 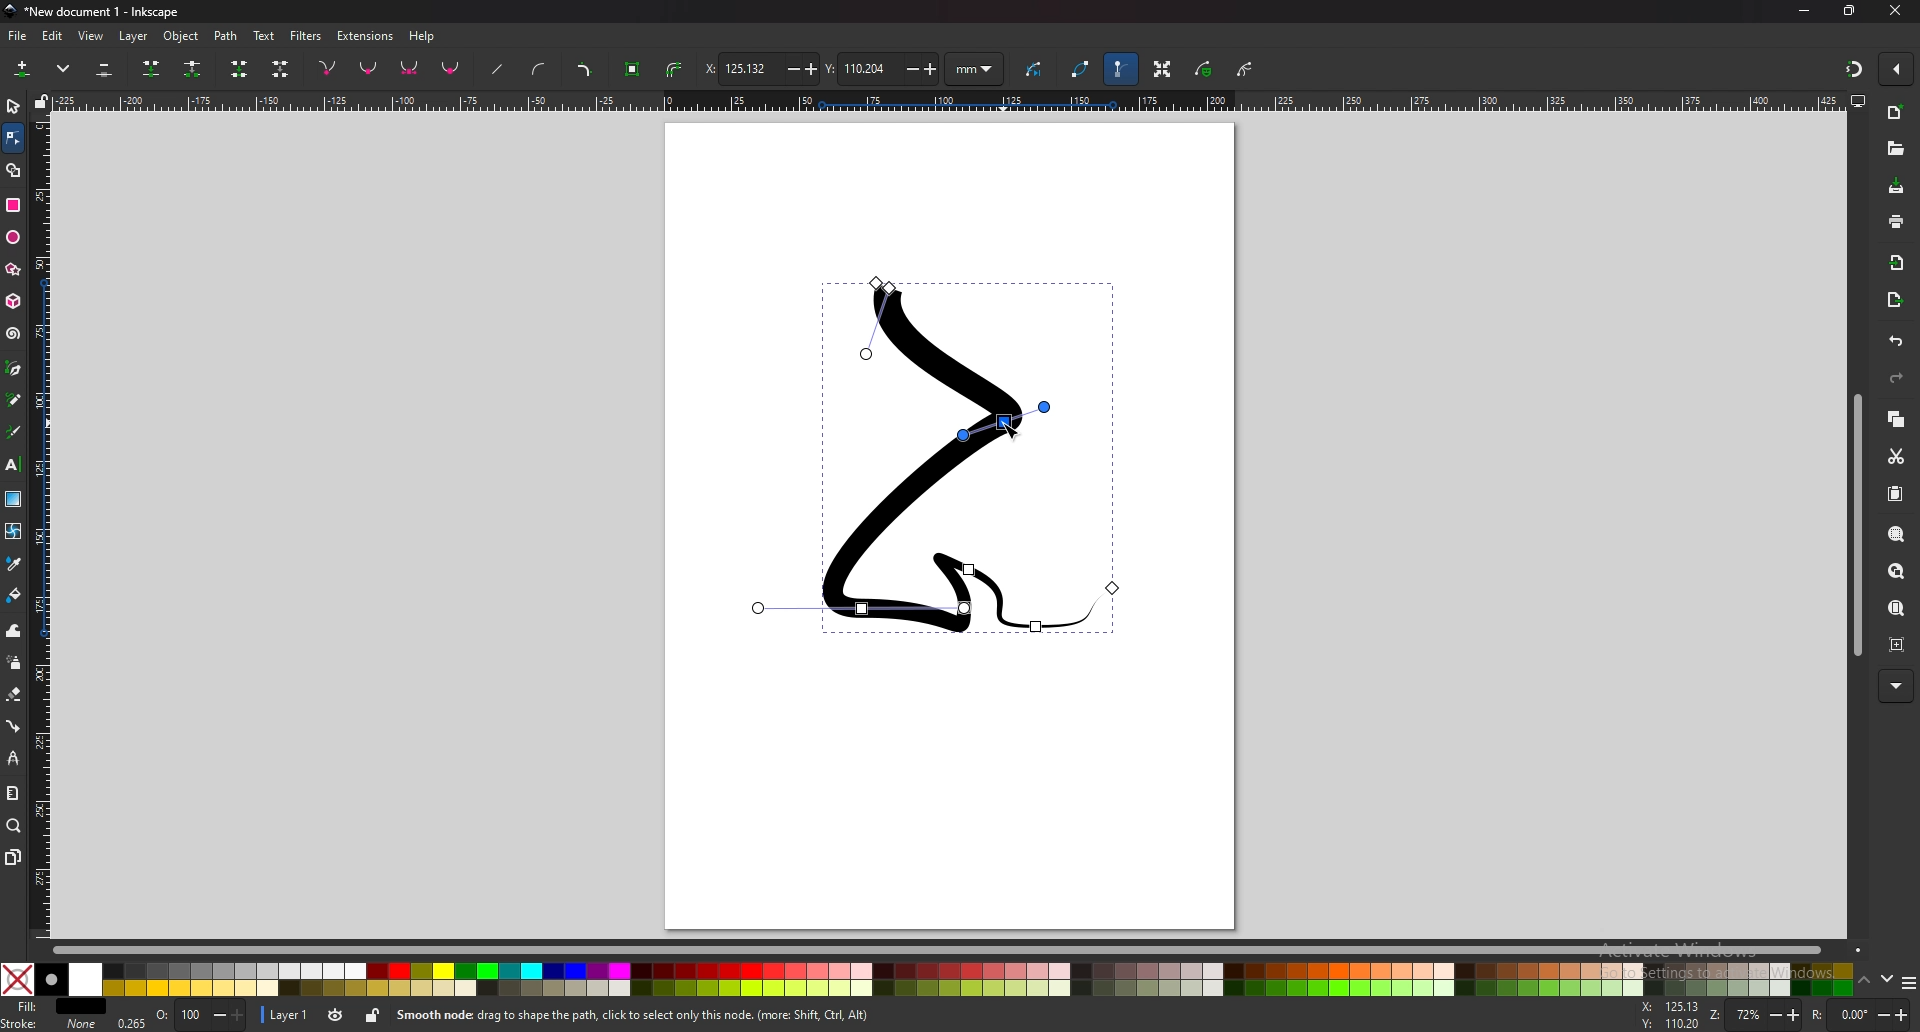 I want to click on shape builder, so click(x=14, y=170).